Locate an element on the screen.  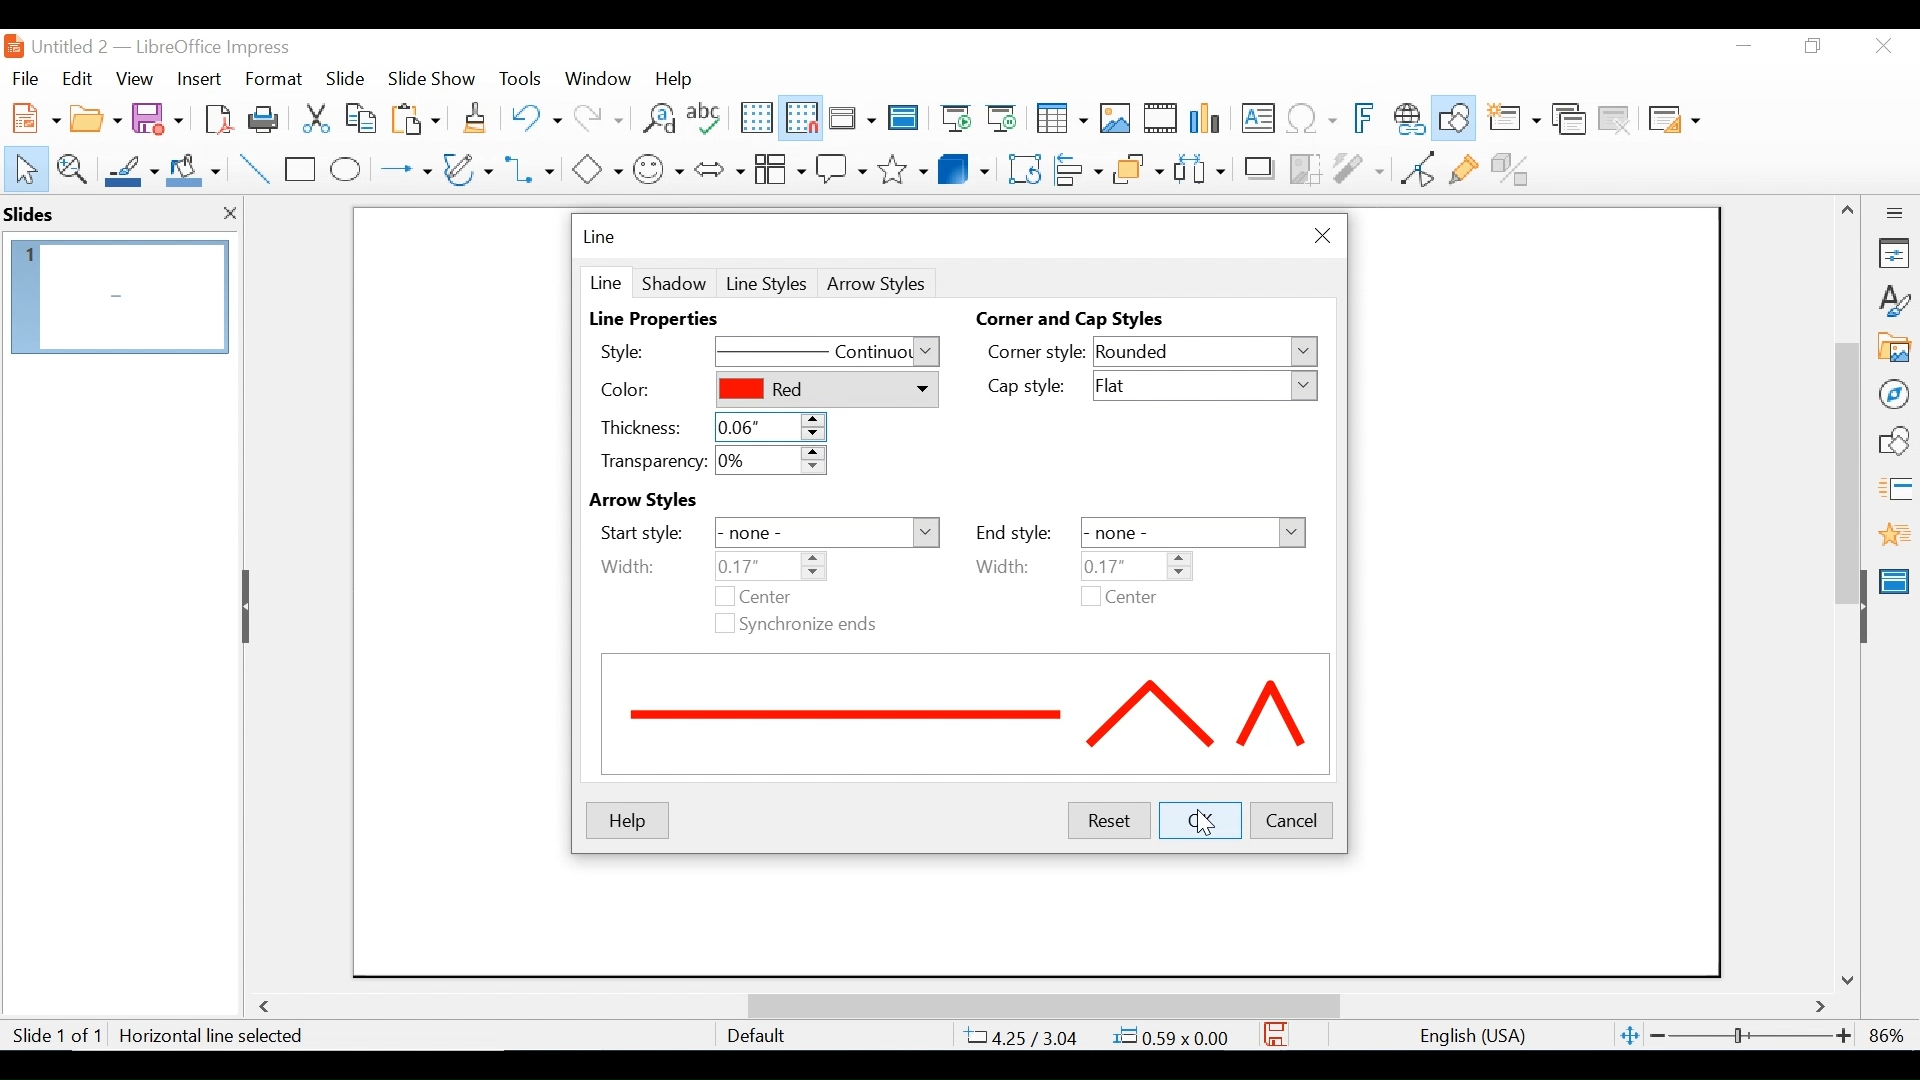
Continous is located at coordinates (827, 353).